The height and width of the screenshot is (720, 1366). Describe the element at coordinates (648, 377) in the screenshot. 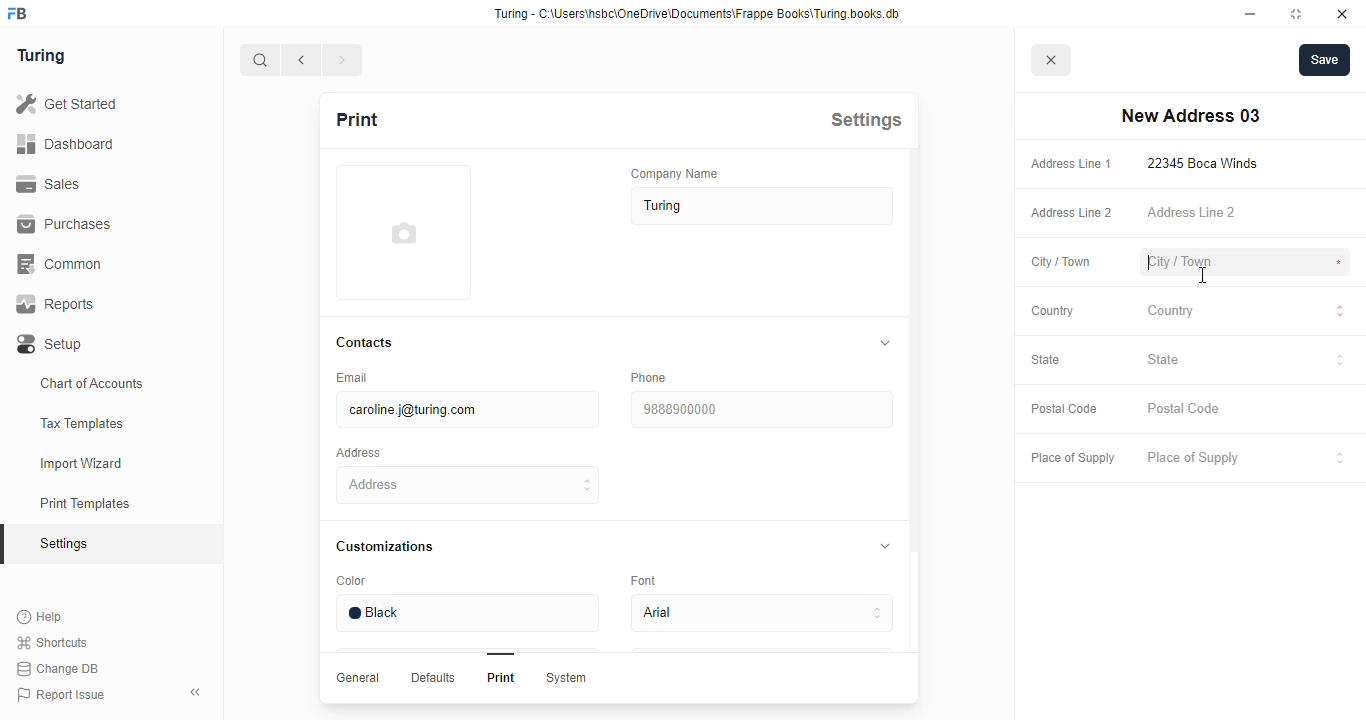

I see `phone` at that location.